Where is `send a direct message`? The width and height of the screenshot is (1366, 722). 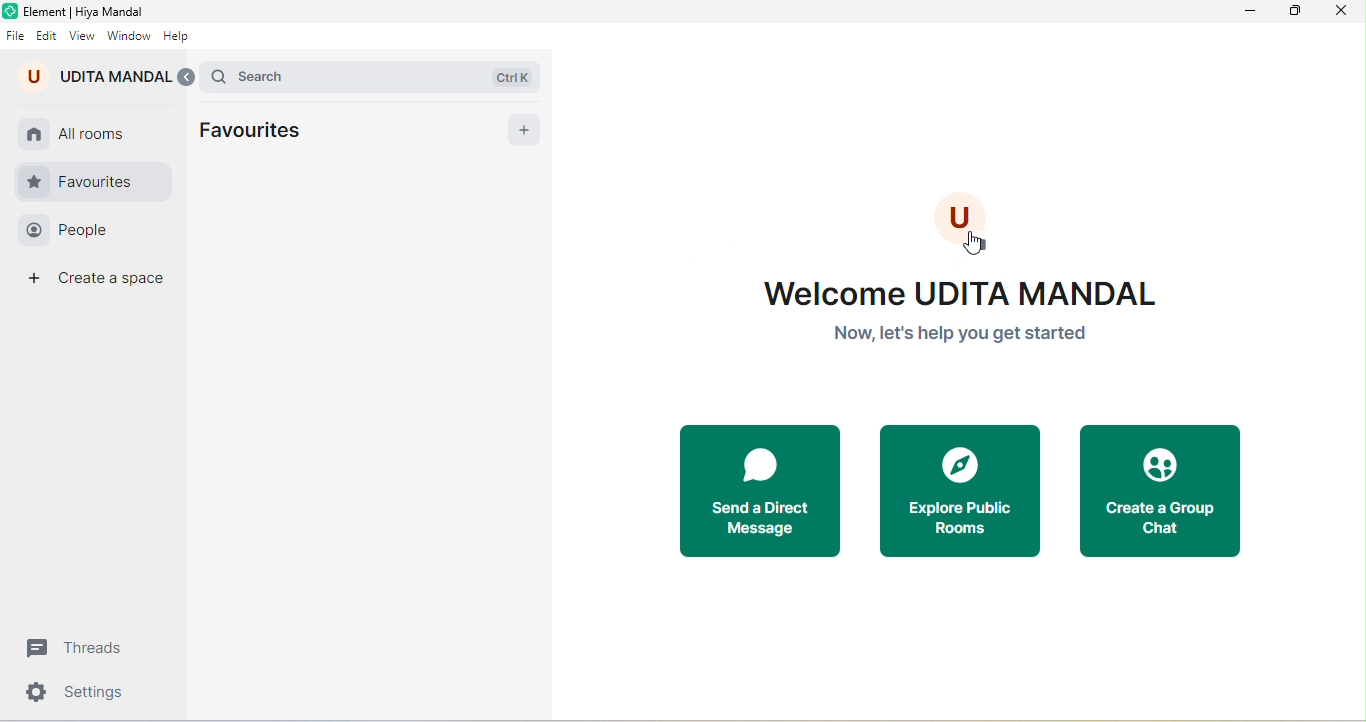 send a direct message is located at coordinates (760, 491).